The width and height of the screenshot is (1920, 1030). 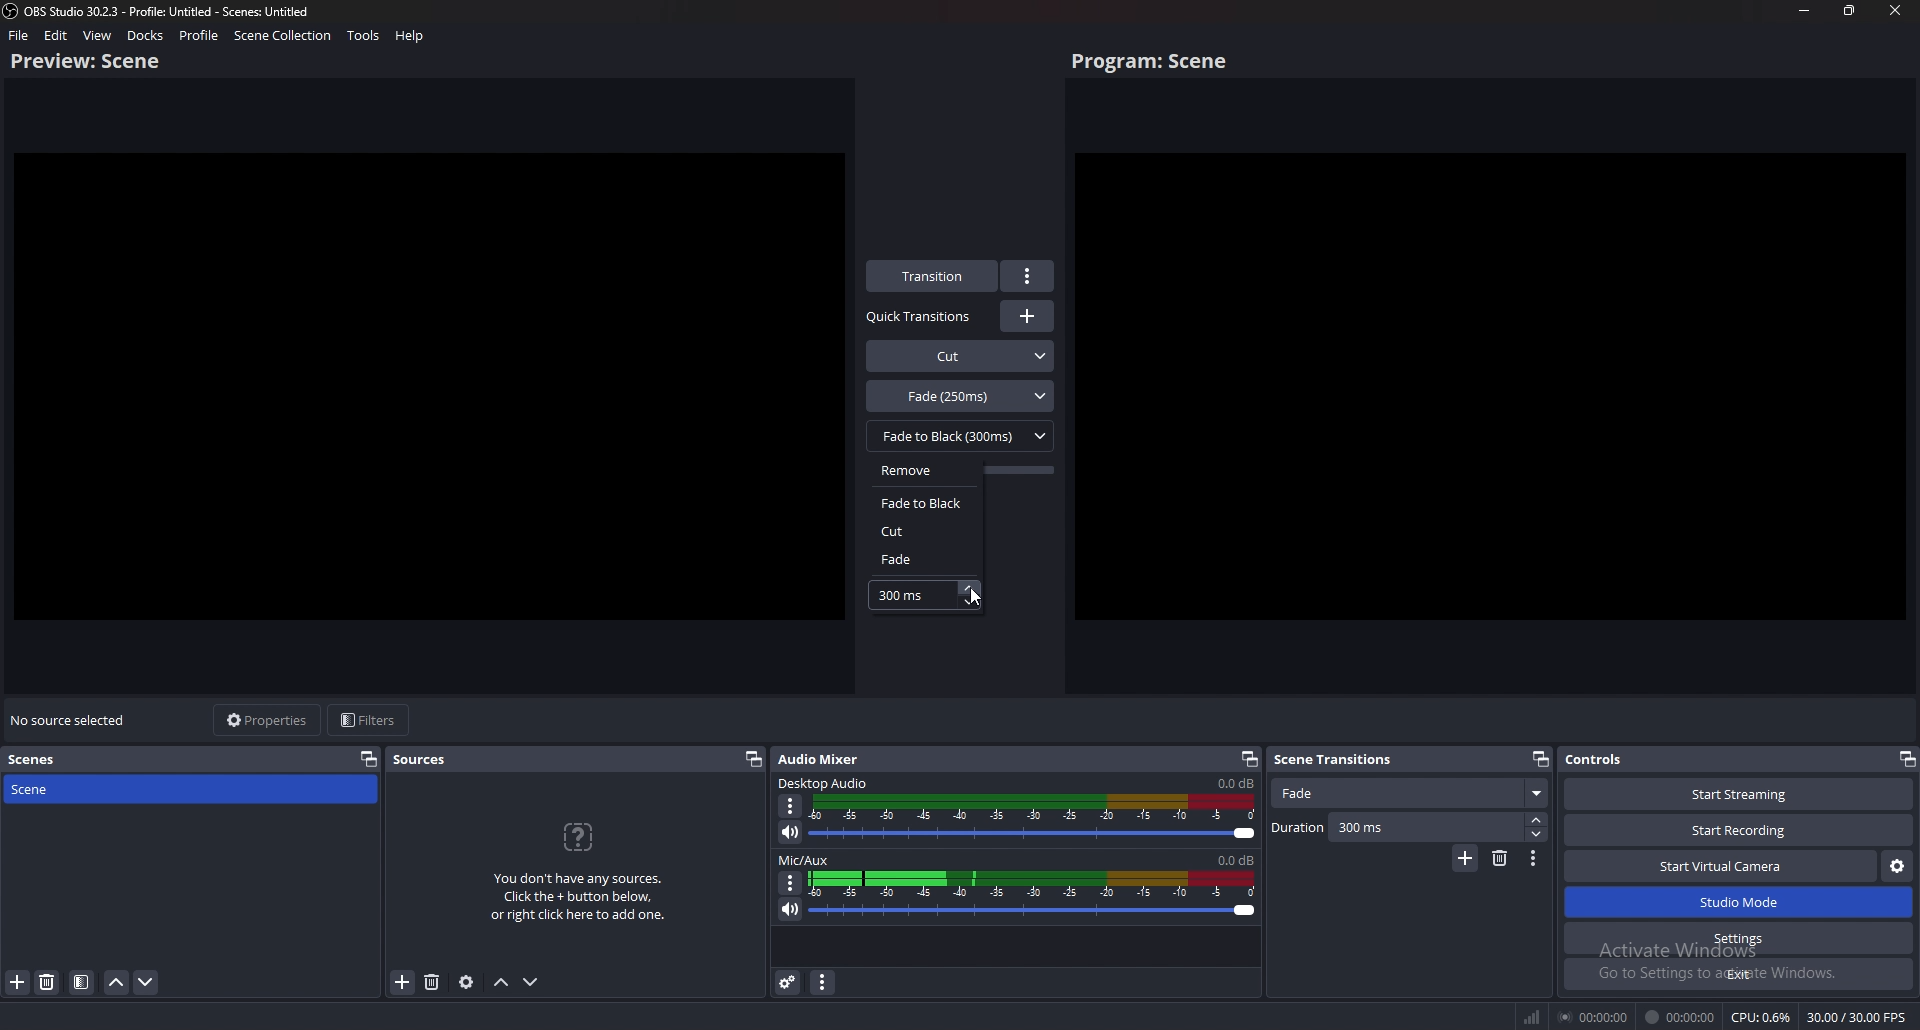 What do you see at coordinates (919, 559) in the screenshot?
I see `fade` at bounding box center [919, 559].